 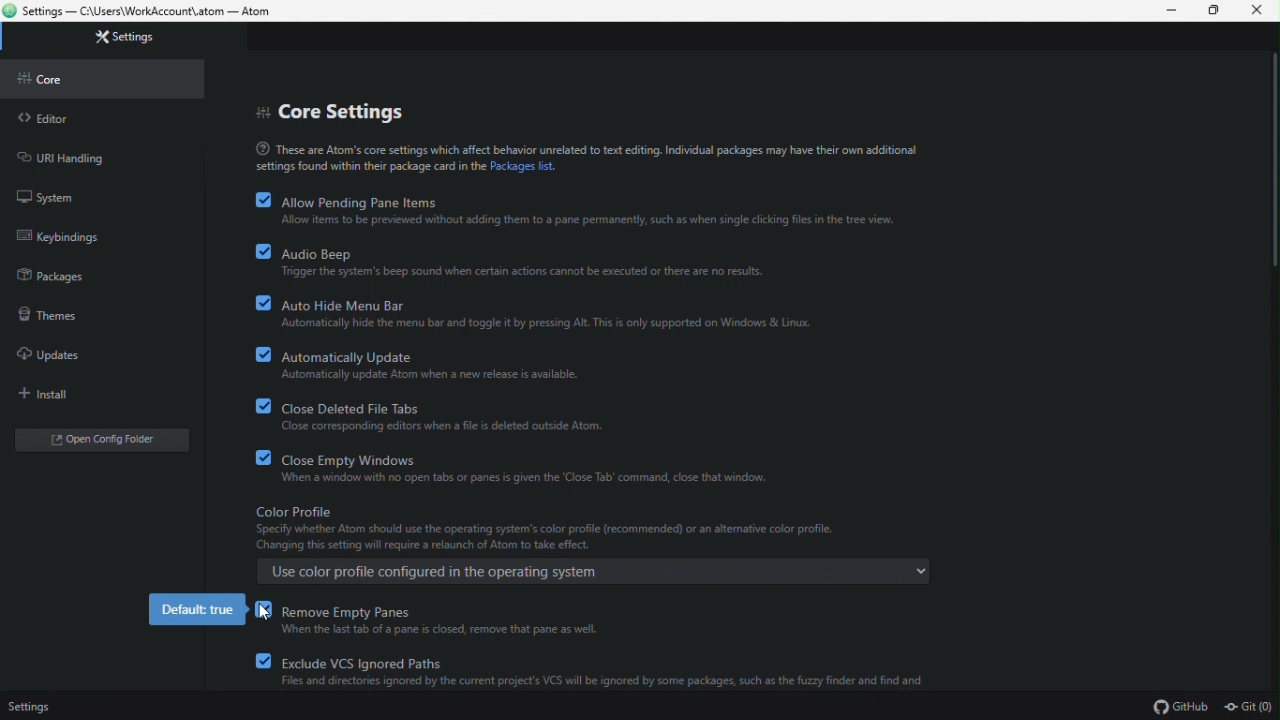 I want to click on install, so click(x=38, y=393).